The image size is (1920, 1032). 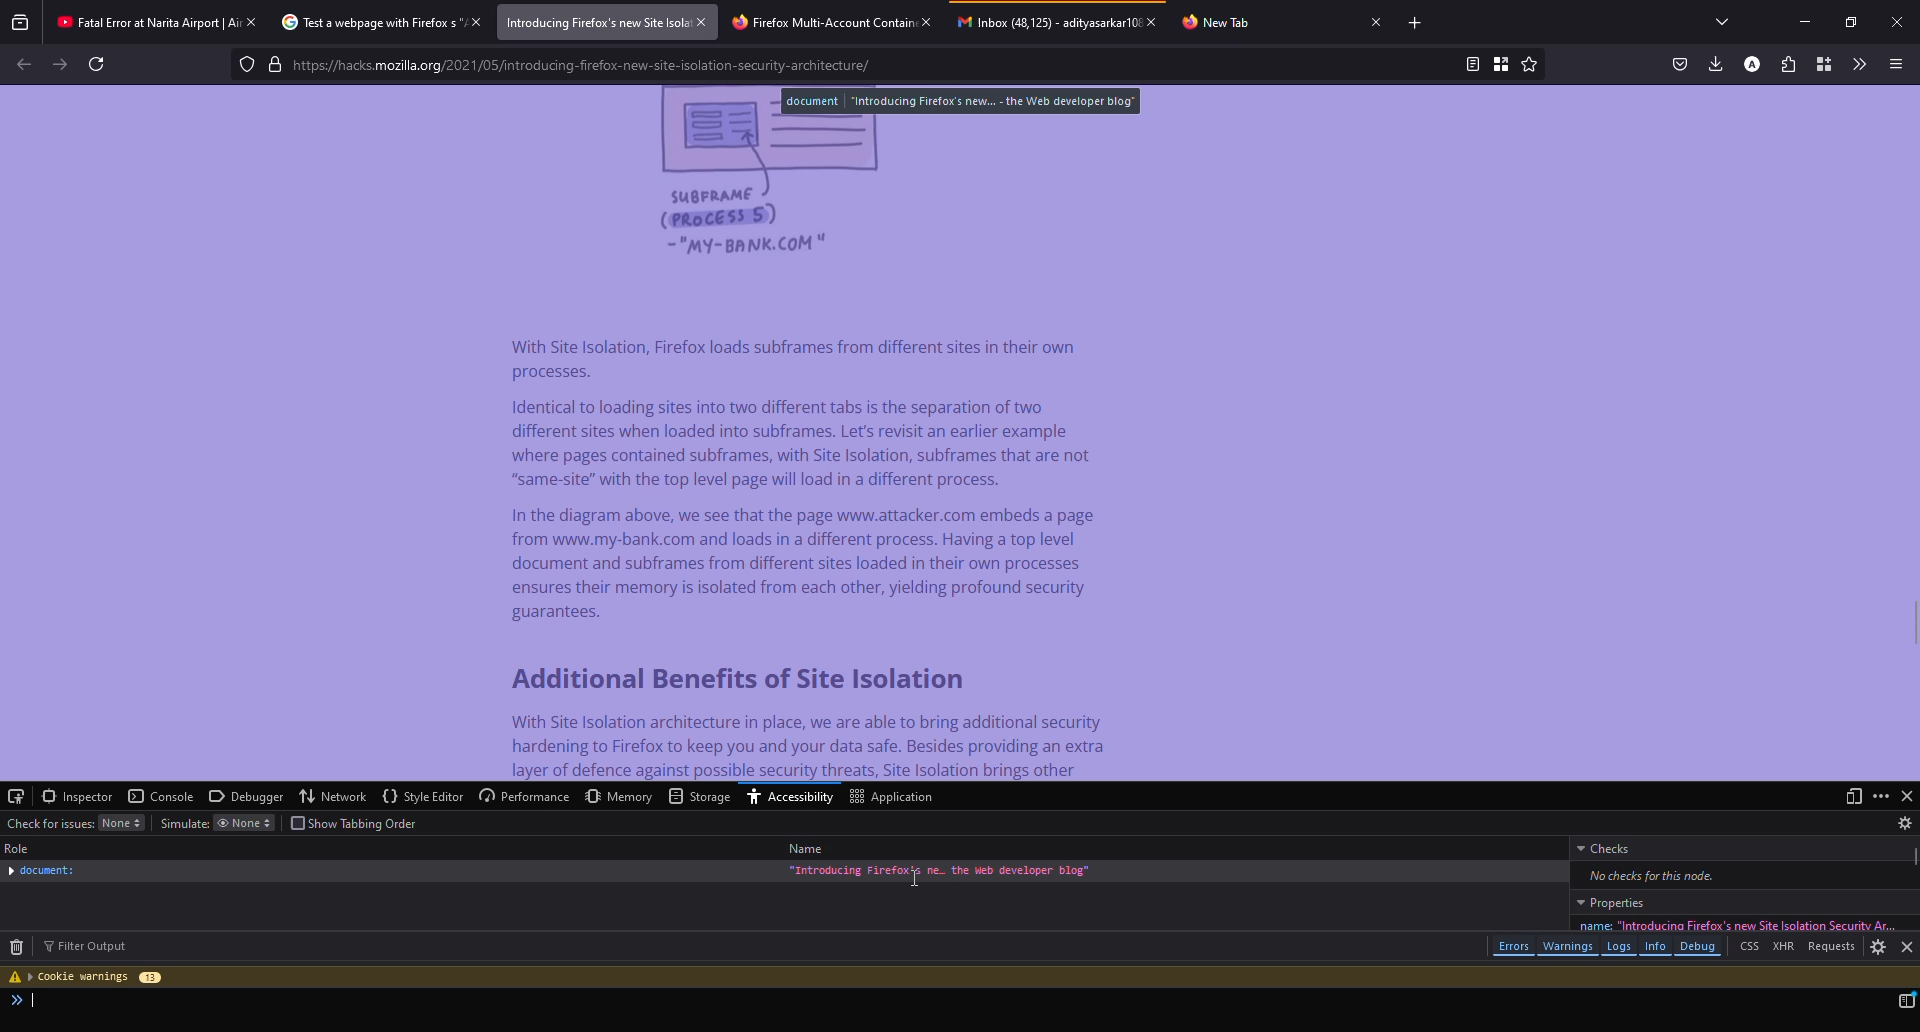 What do you see at coordinates (361, 823) in the screenshot?
I see `show tabbing order` at bounding box center [361, 823].